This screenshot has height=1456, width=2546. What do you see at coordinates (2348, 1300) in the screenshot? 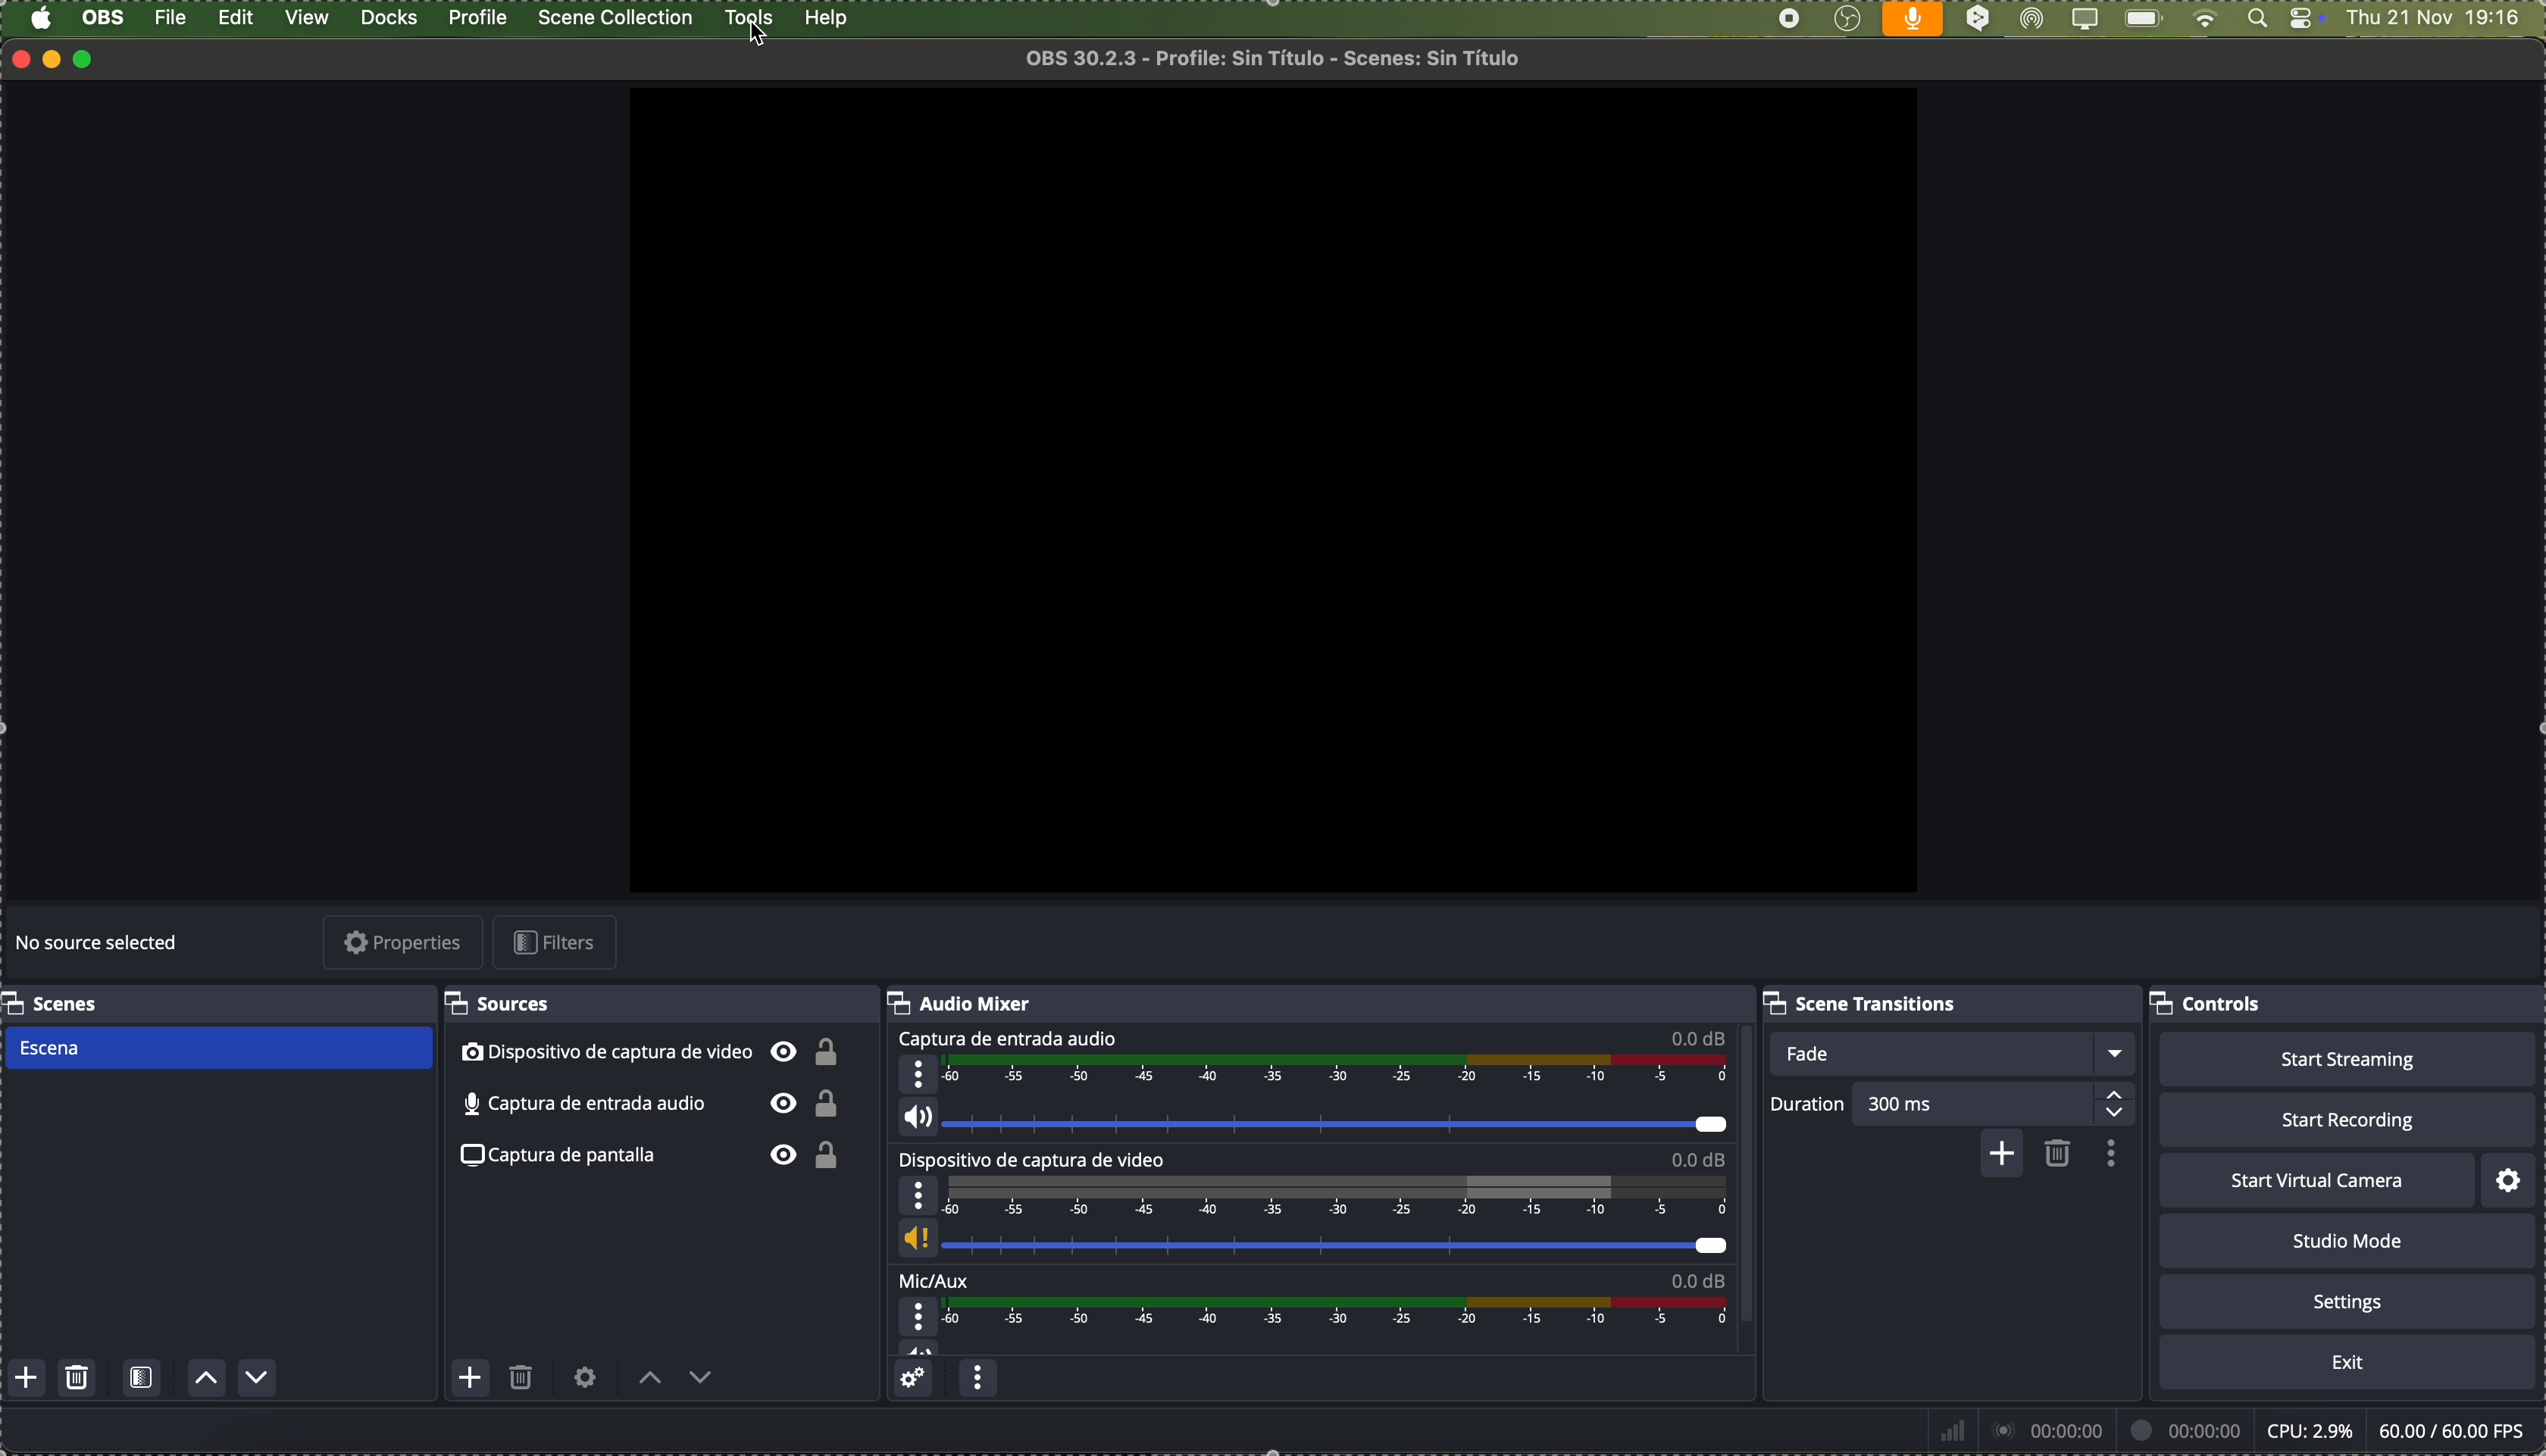
I see `settings` at bounding box center [2348, 1300].